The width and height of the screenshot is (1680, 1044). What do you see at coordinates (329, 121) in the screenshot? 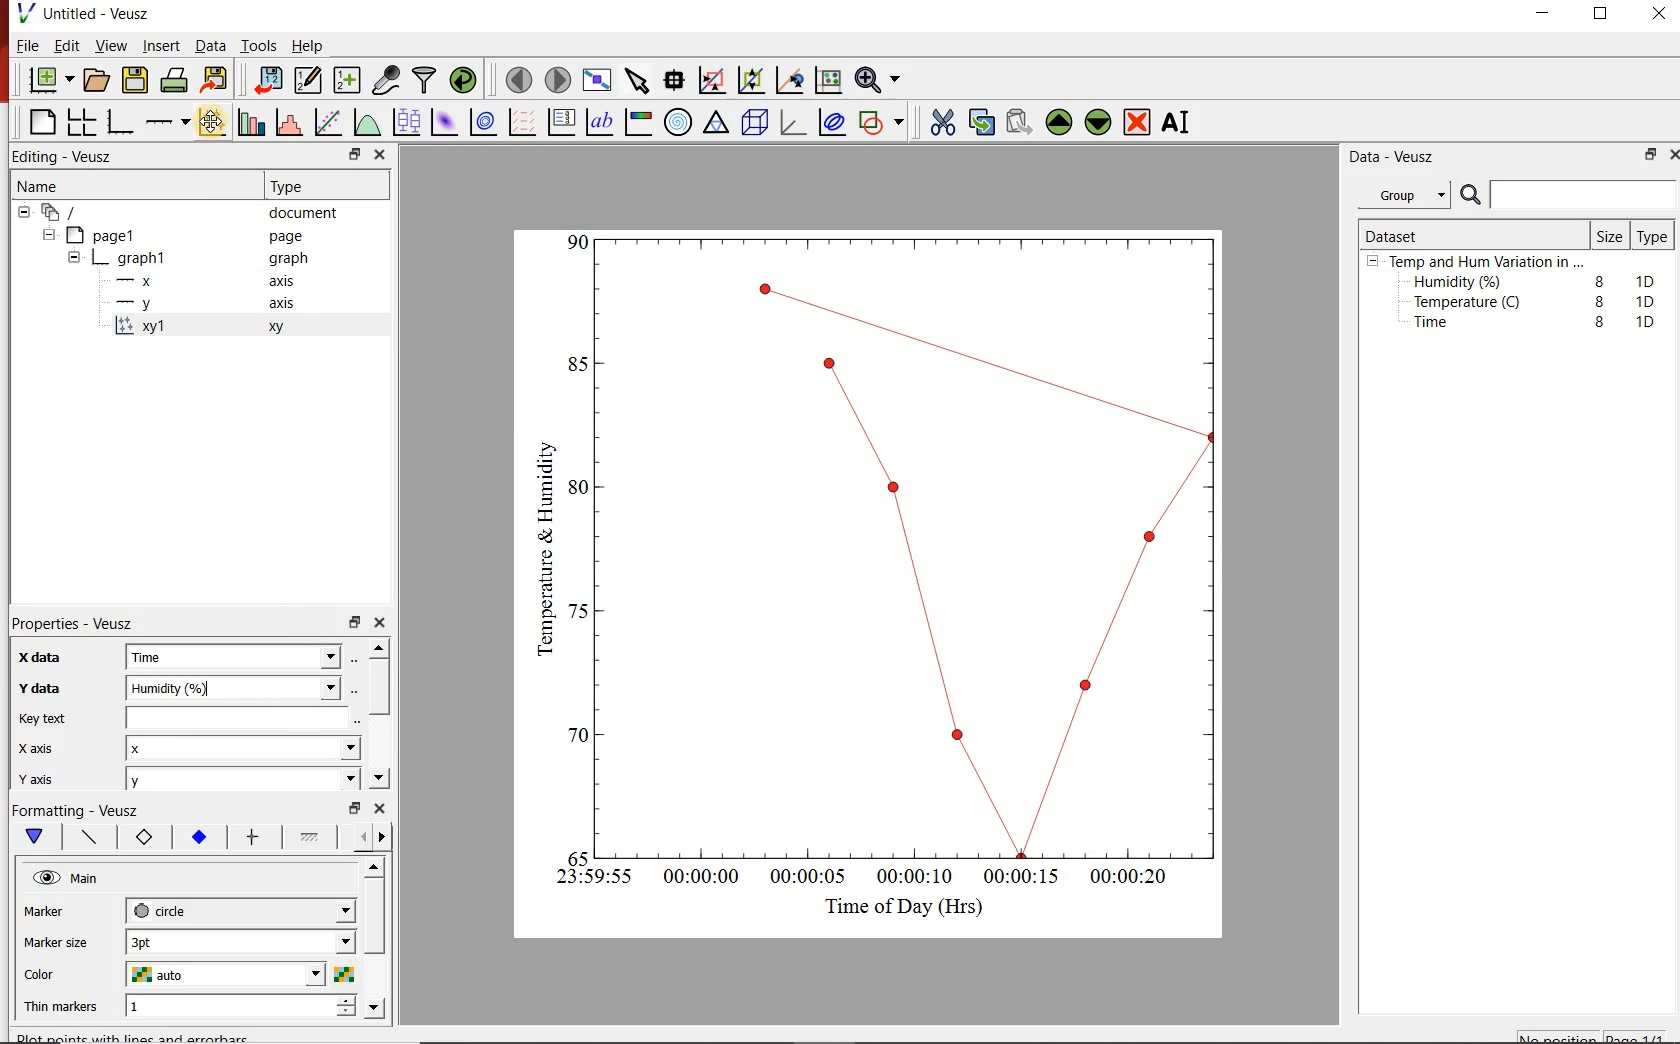
I see `Fit a function to data` at bounding box center [329, 121].